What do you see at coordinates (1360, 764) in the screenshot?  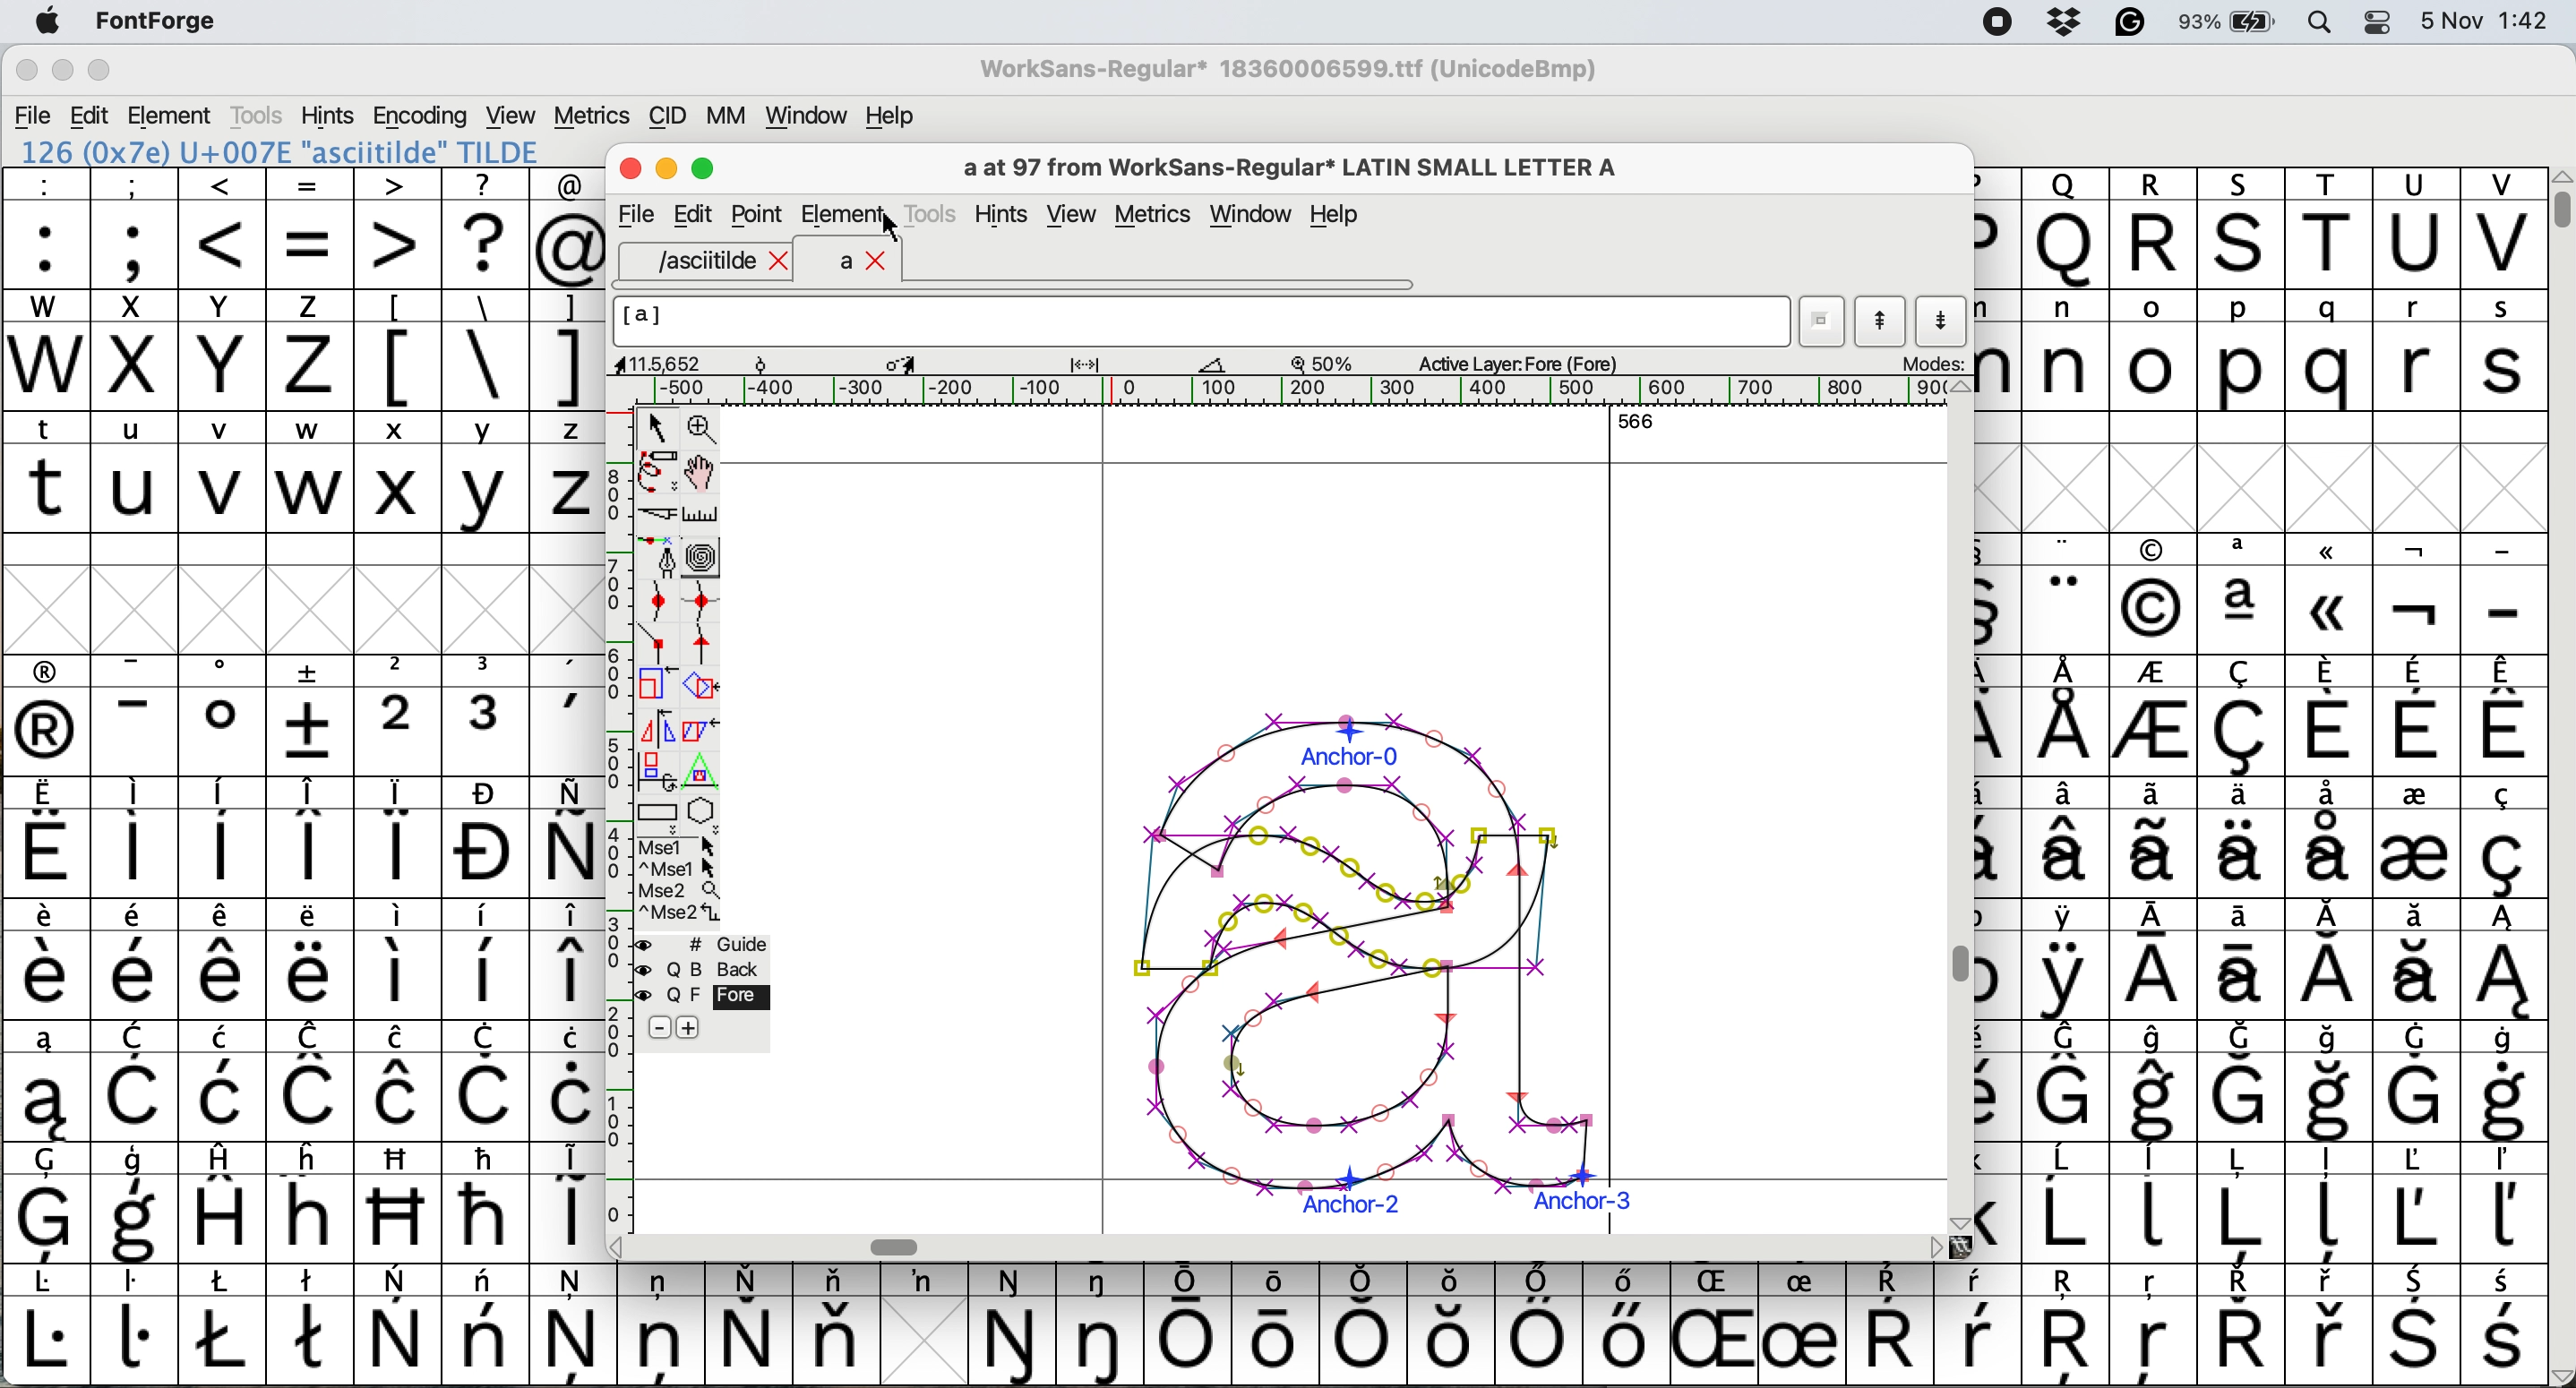 I see `a glyph` at bounding box center [1360, 764].